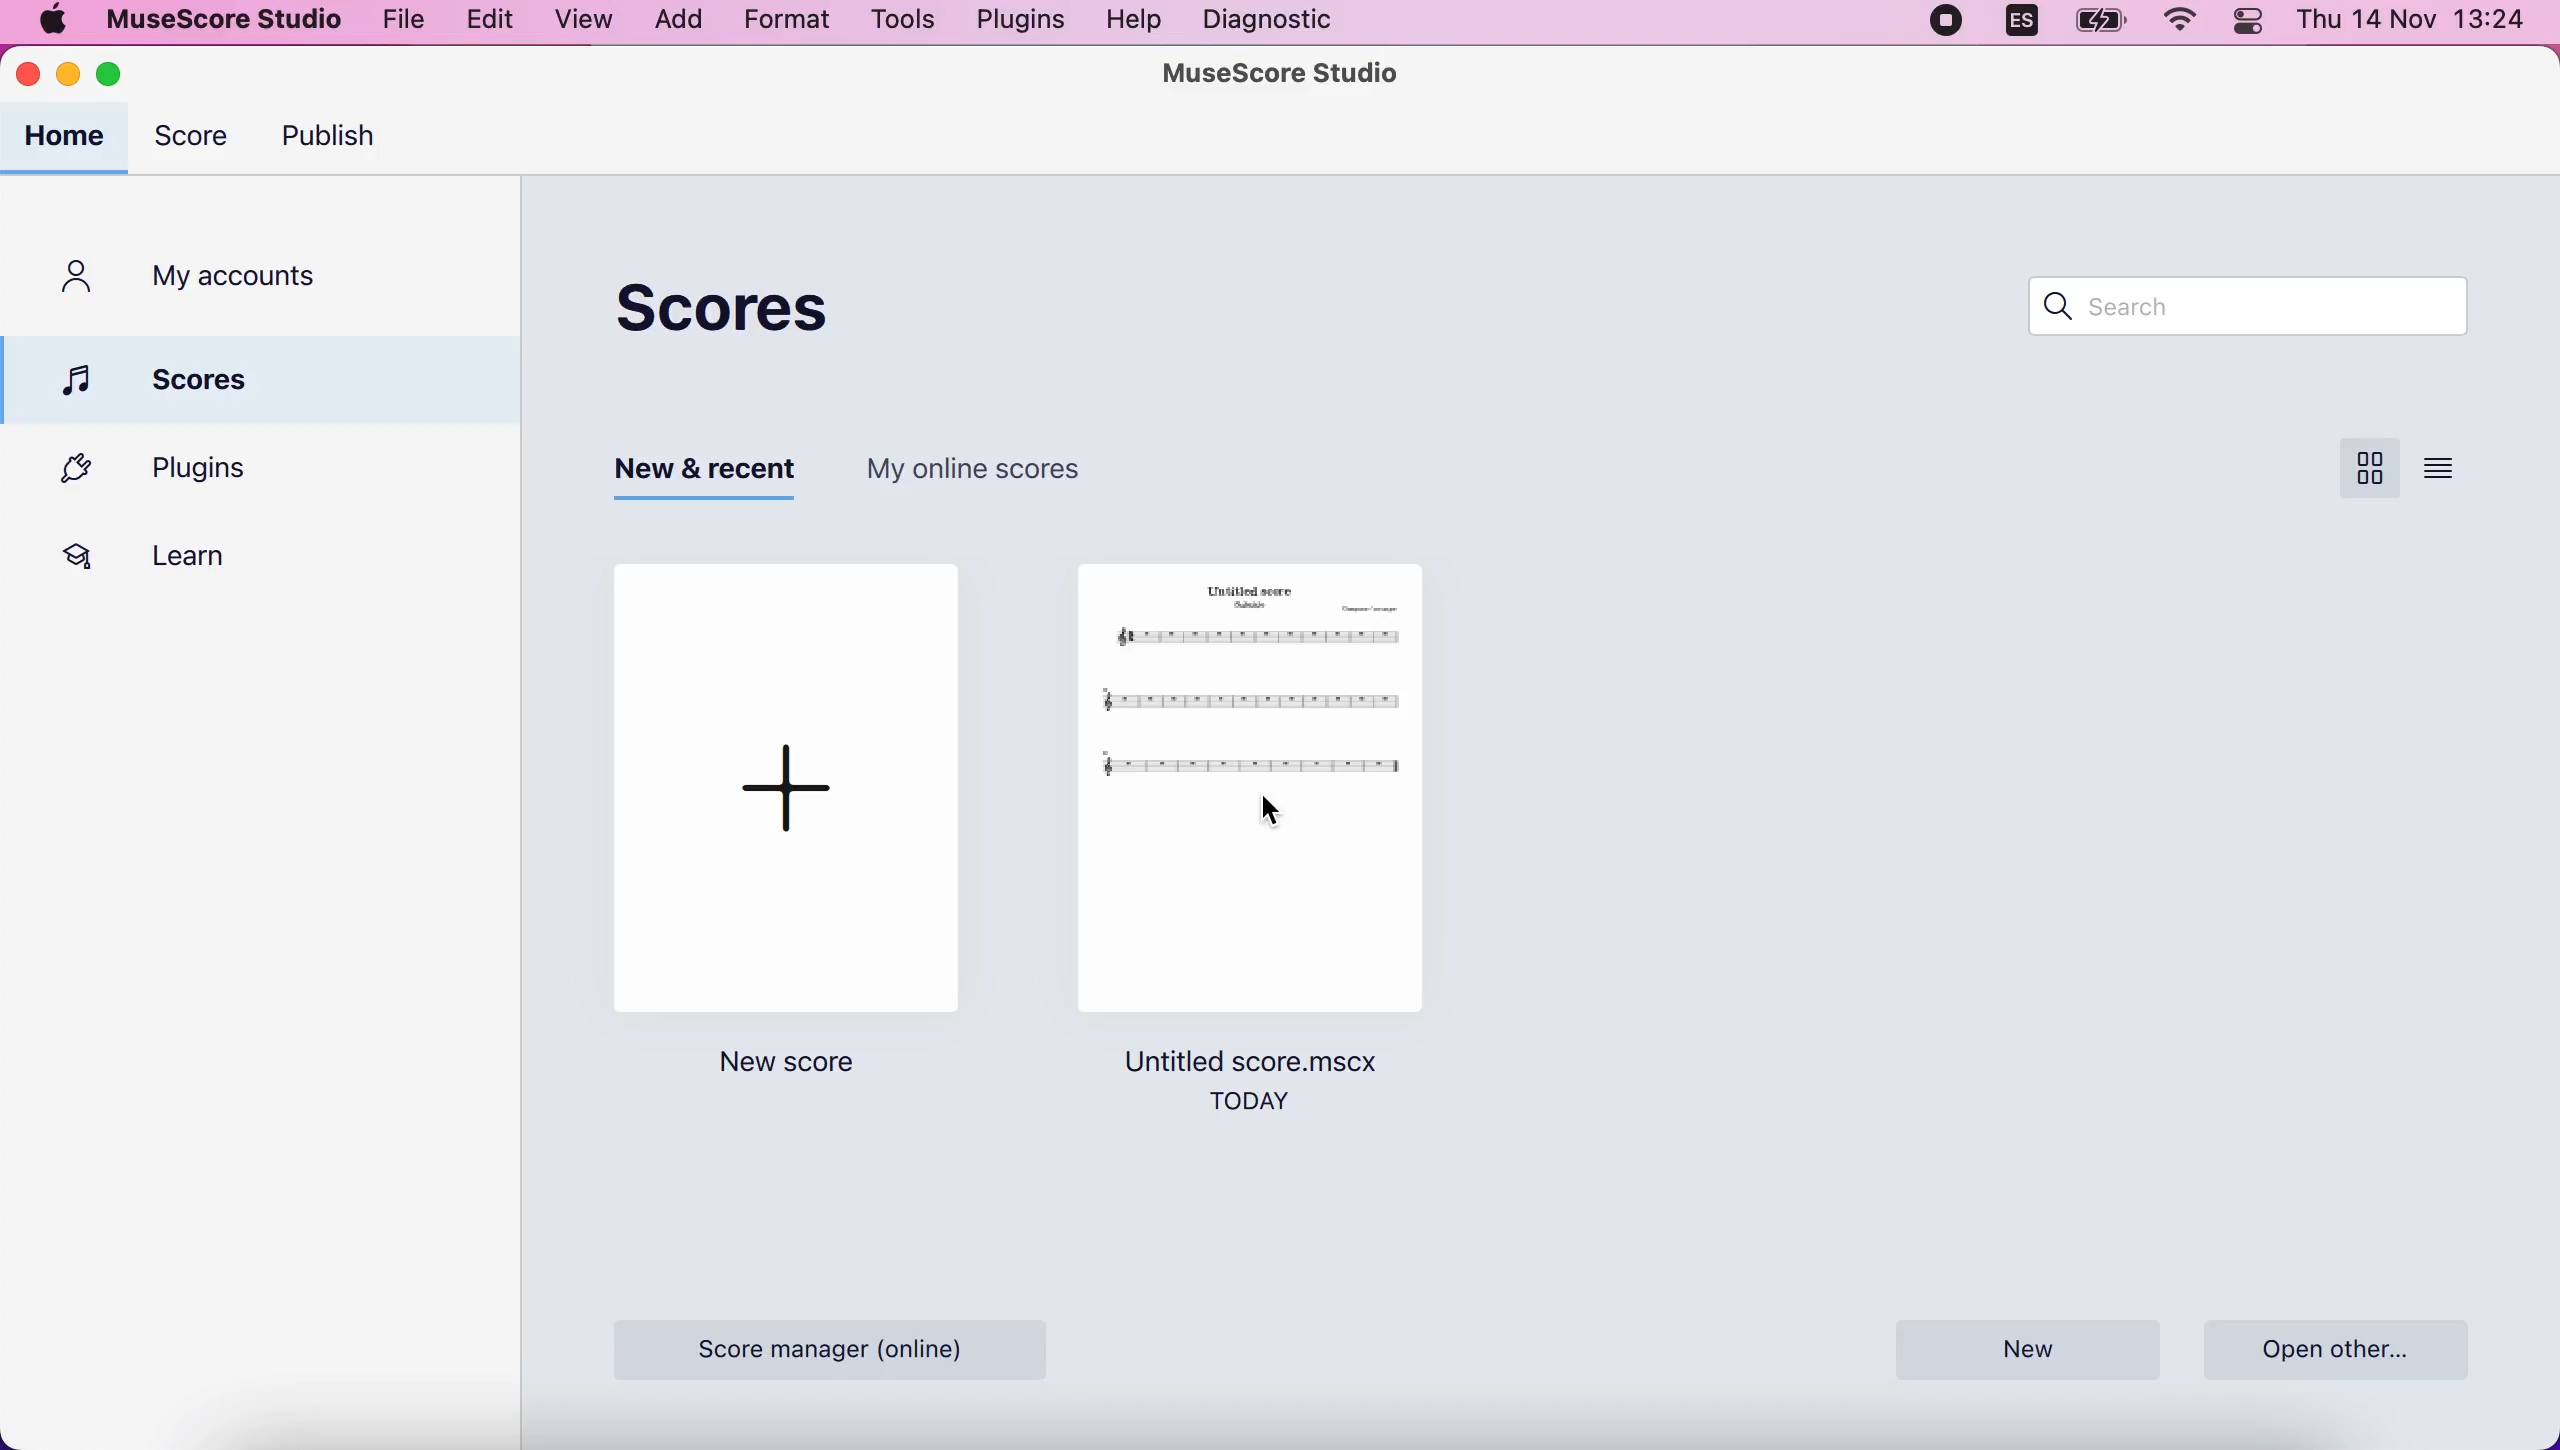 The width and height of the screenshot is (2560, 1450). What do you see at coordinates (2461, 471) in the screenshot?
I see `way of presenting scores` at bounding box center [2461, 471].